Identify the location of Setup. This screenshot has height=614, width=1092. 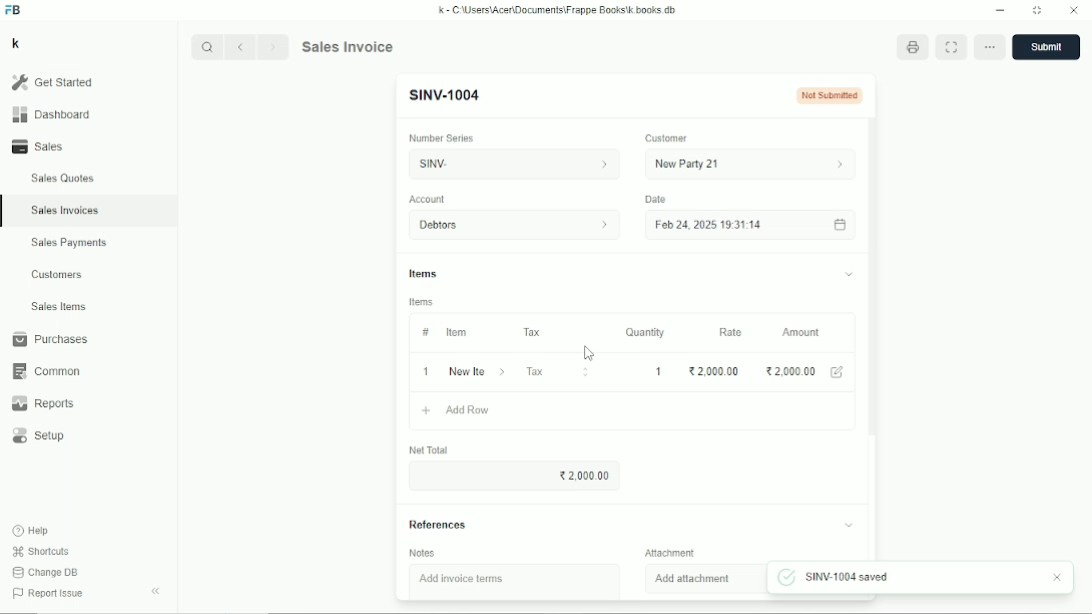
(41, 436).